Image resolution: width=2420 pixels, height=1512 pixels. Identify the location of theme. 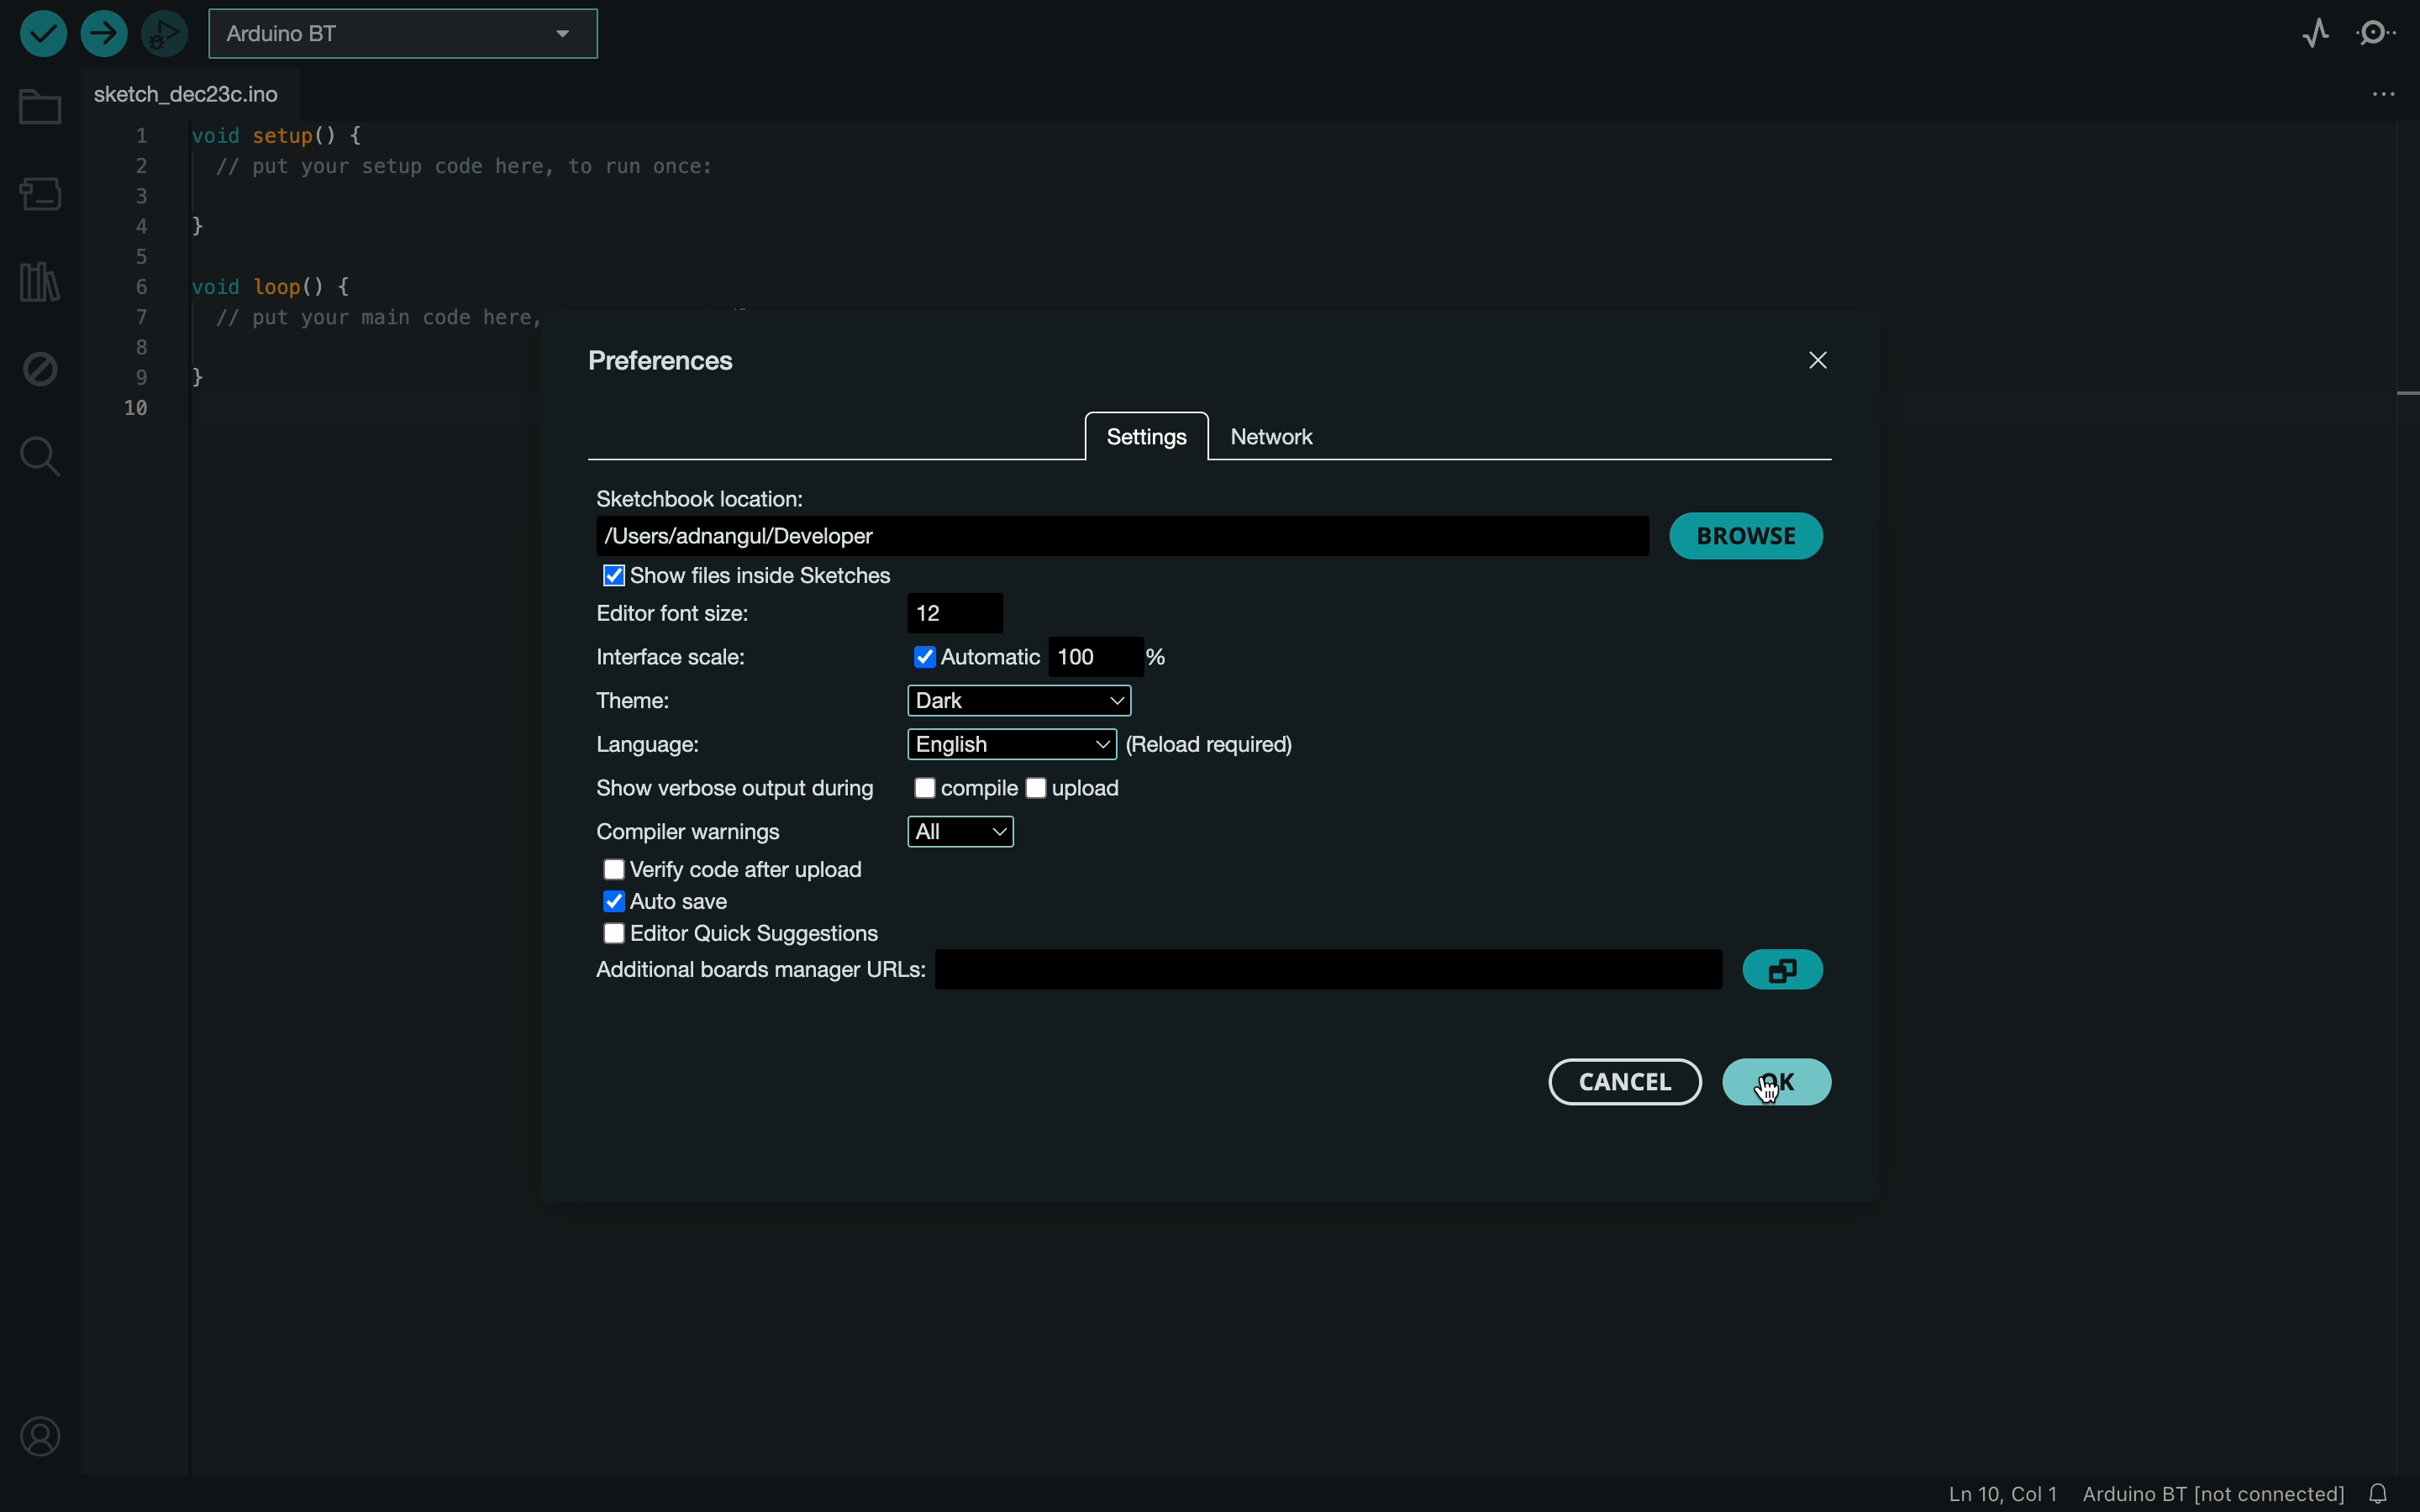
(879, 701).